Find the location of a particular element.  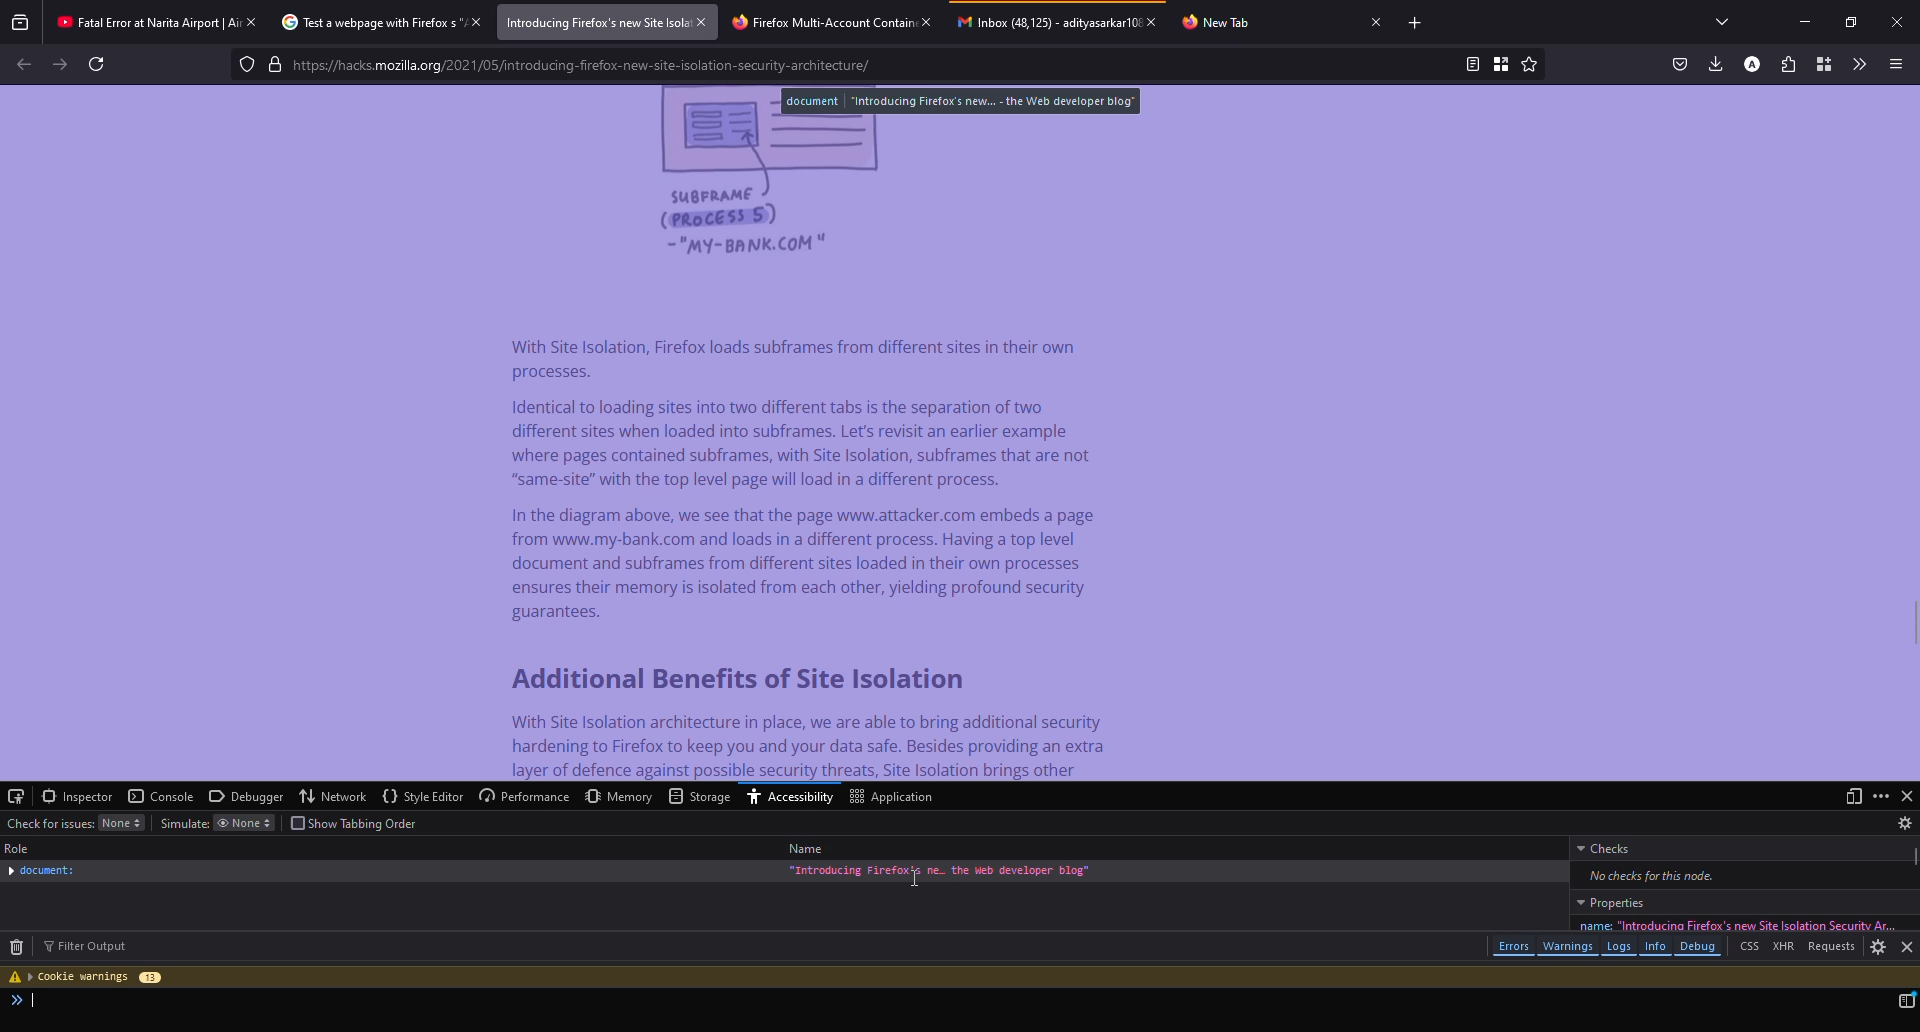

downloads is located at coordinates (1714, 62).